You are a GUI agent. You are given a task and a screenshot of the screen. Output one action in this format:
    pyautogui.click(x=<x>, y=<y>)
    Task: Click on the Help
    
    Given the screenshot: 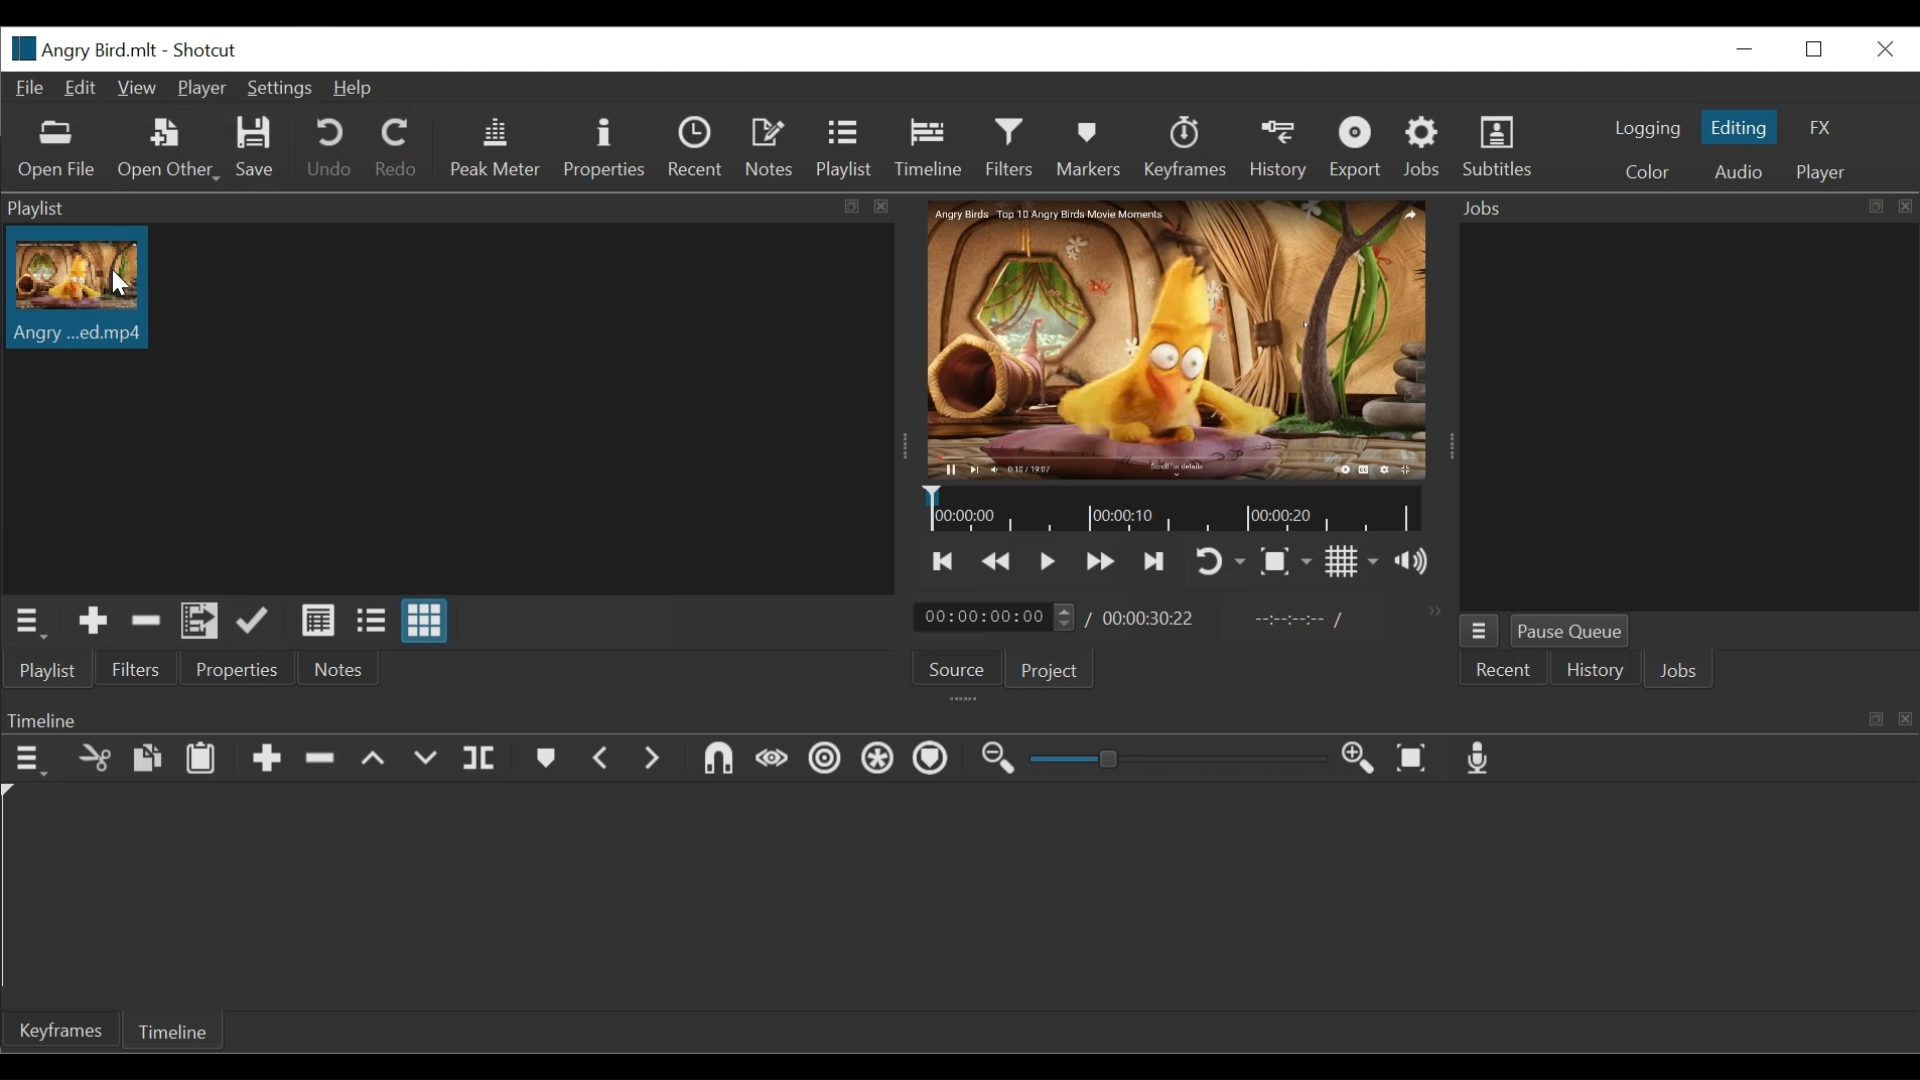 What is the action you would take?
    pyautogui.click(x=359, y=89)
    